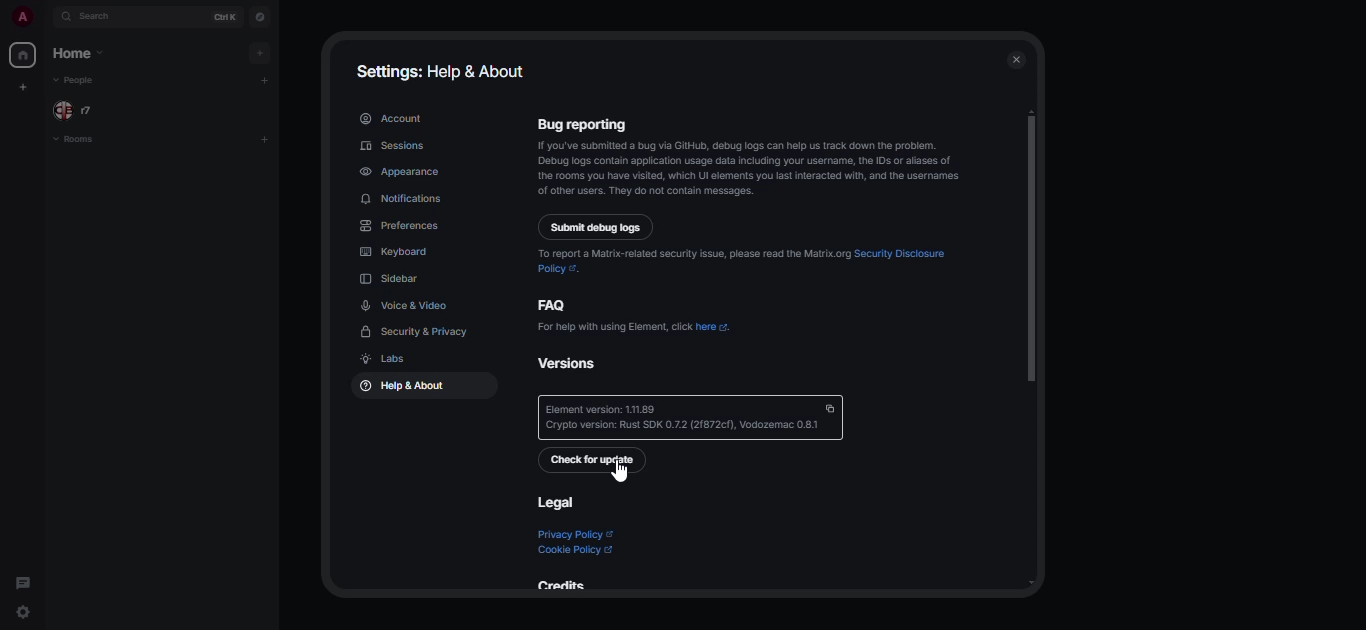 The image size is (1366, 630). Describe the element at coordinates (577, 535) in the screenshot. I see `privacy policy` at that location.